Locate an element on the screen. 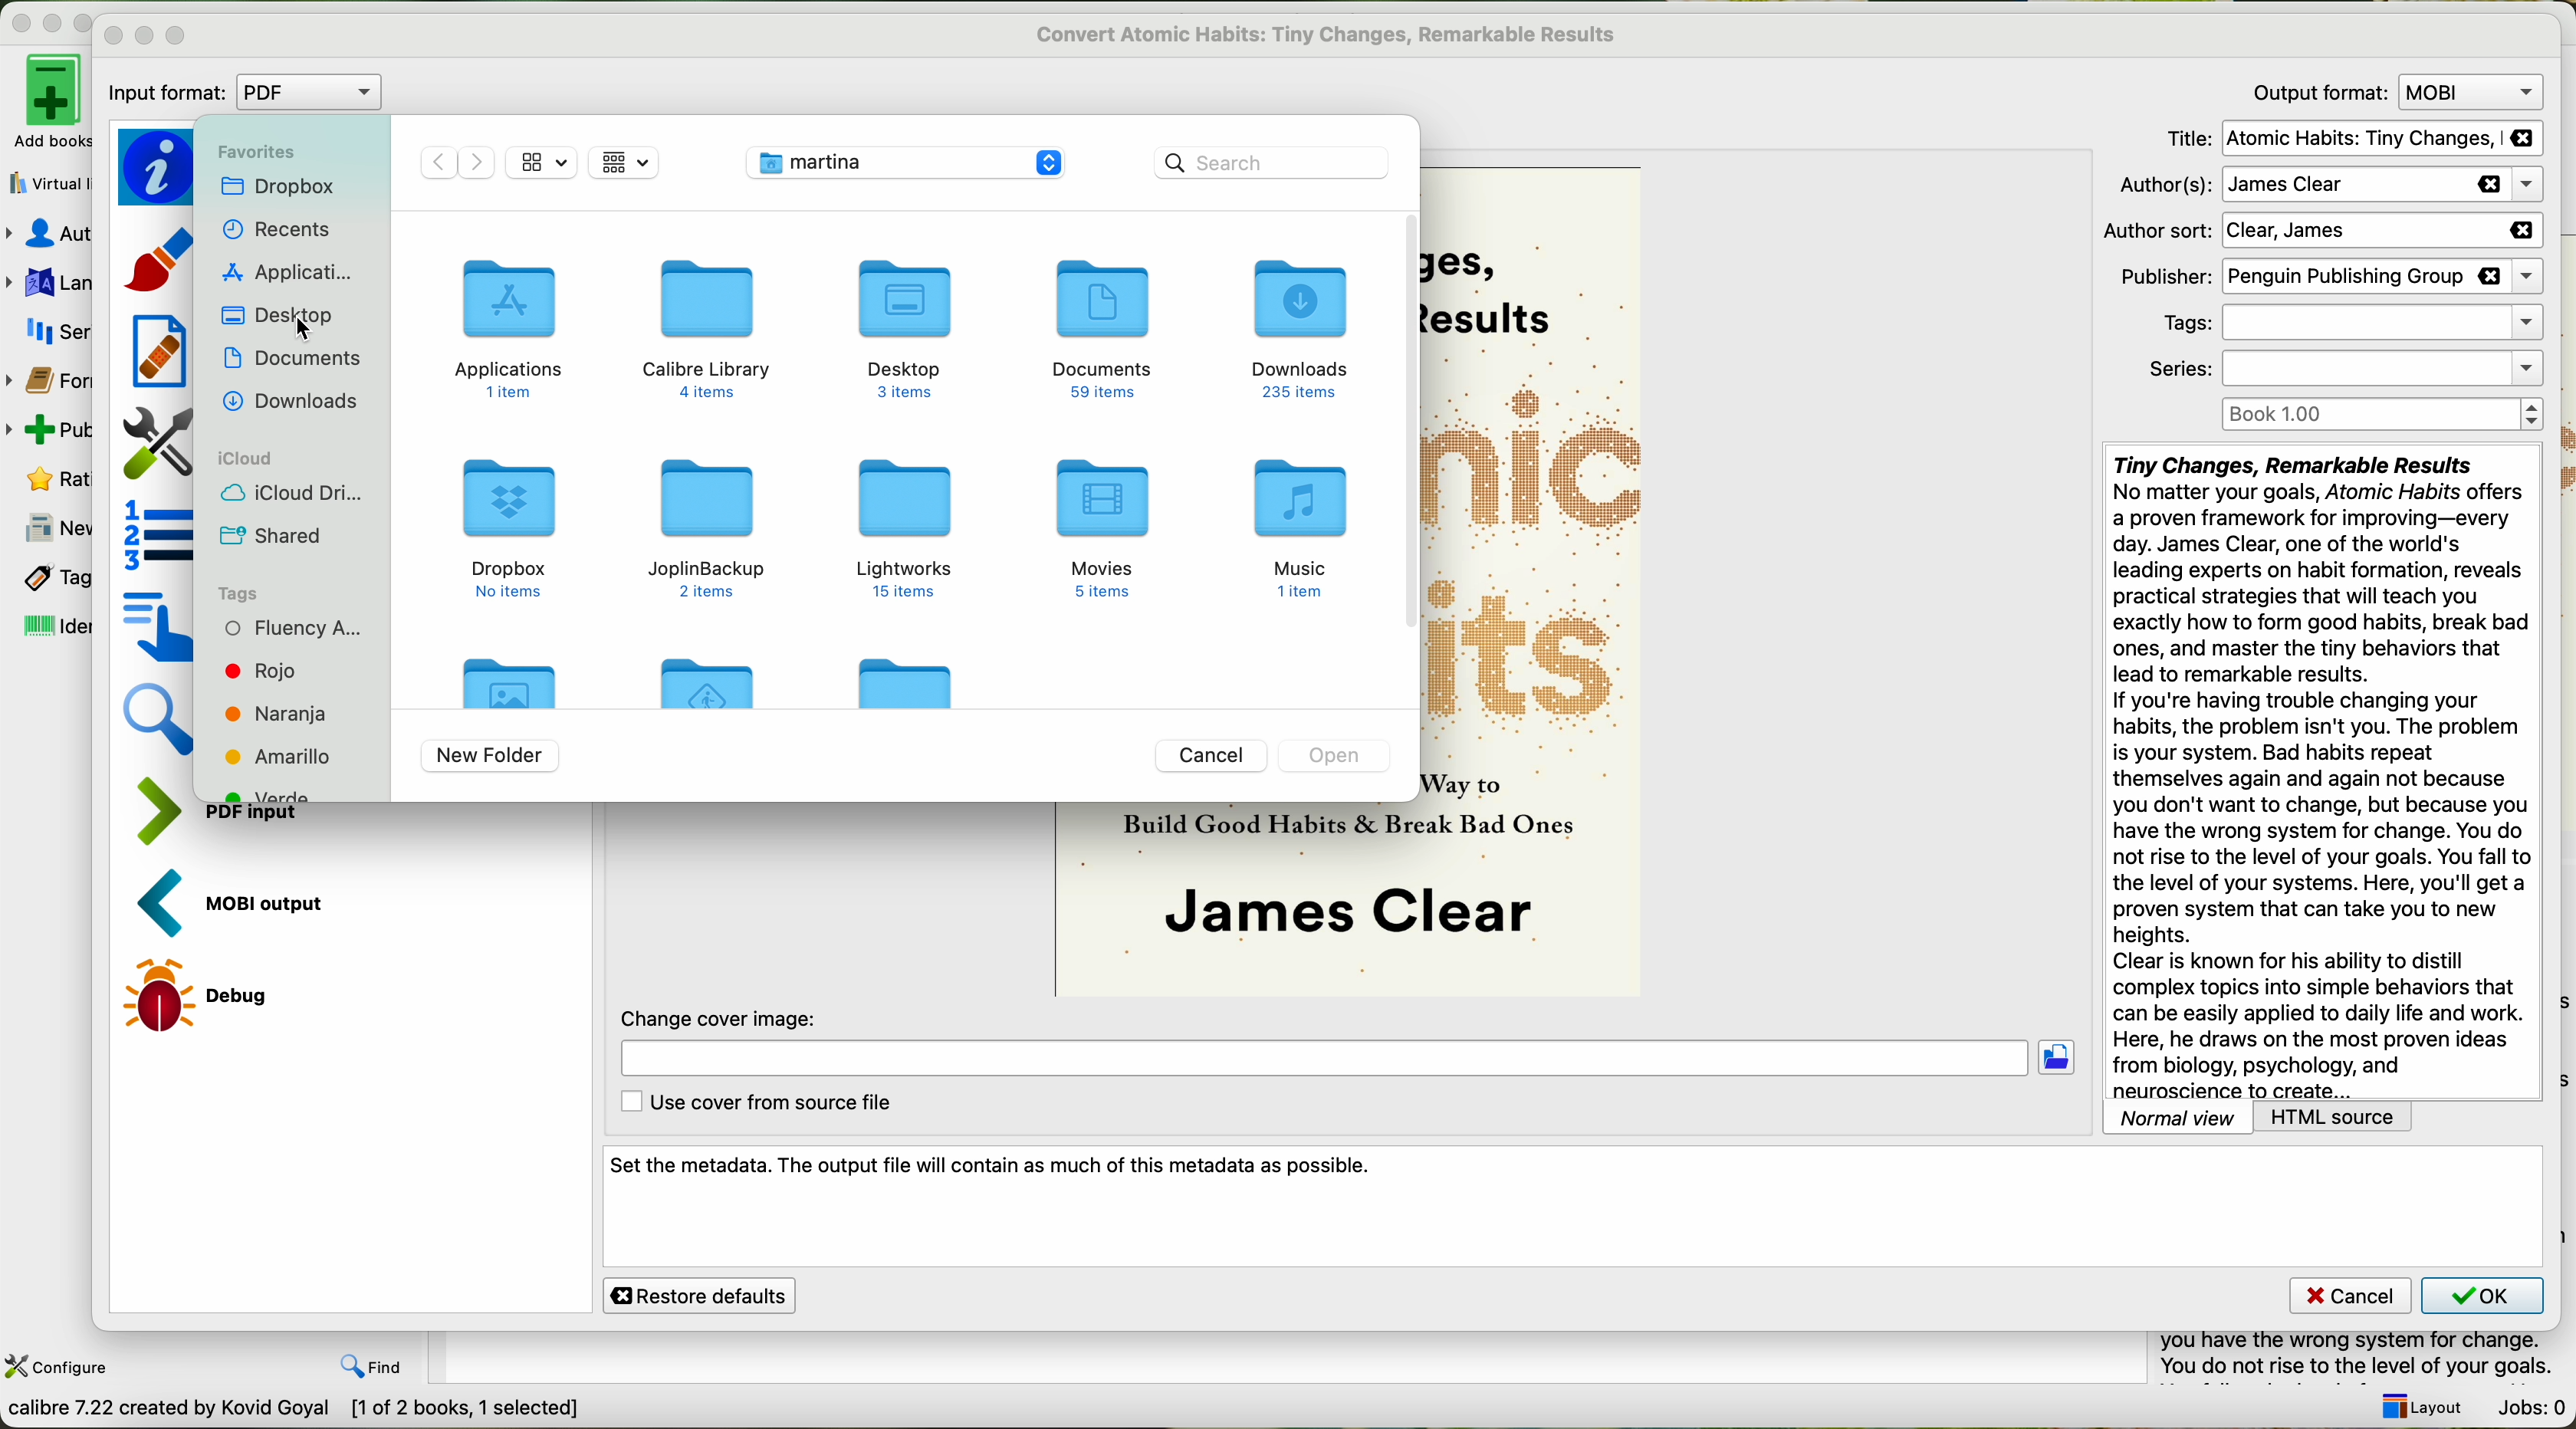 This screenshot has width=2576, height=1429. music is located at coordinates (1303, 528).